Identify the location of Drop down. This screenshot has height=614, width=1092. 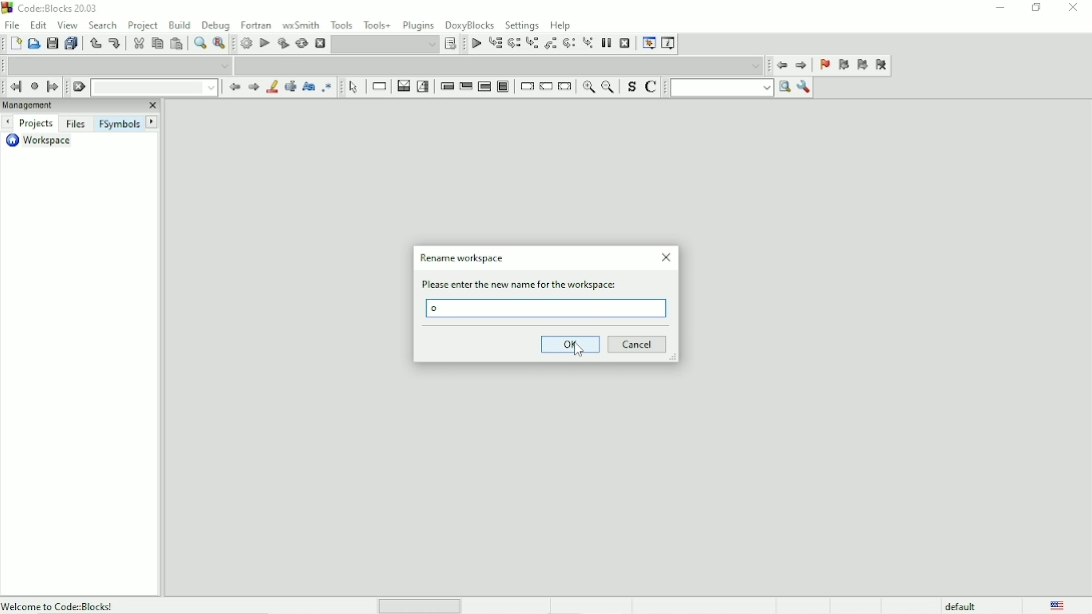
(385, 44).